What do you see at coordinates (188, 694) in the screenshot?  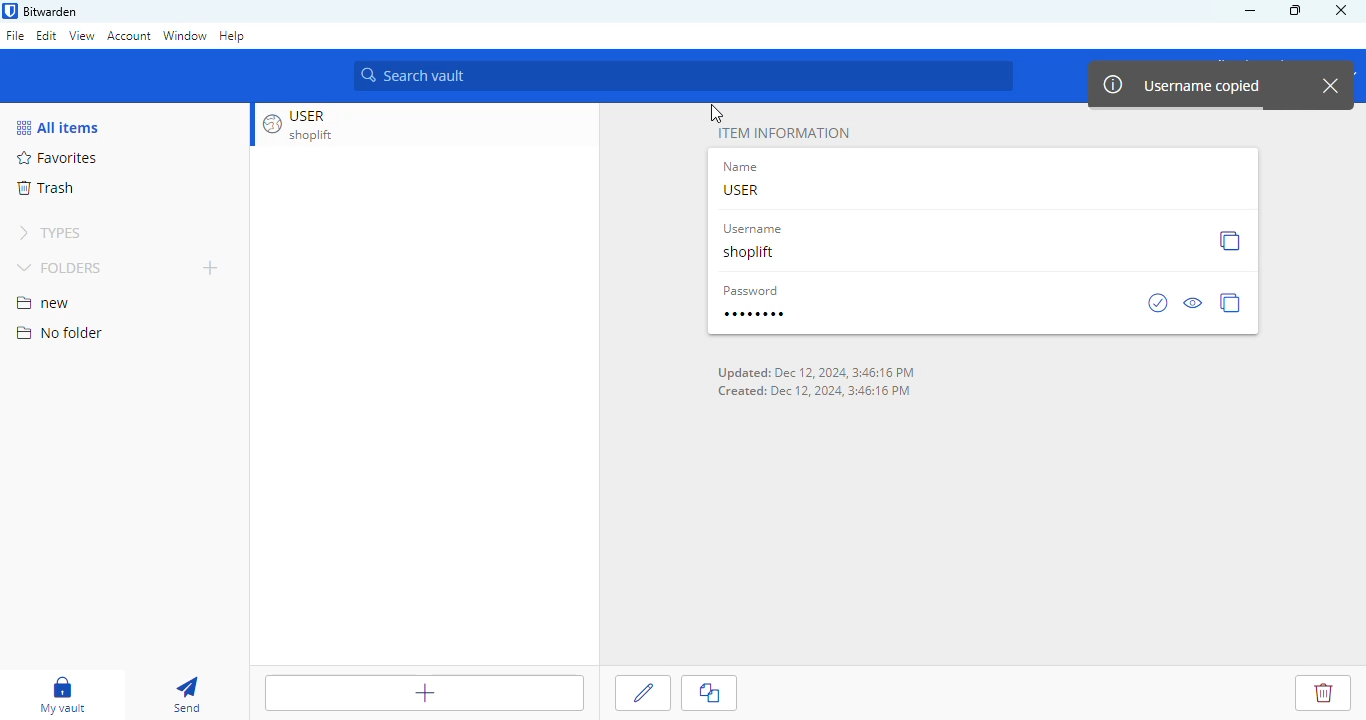 I see `send` at bounding box center [188, 694].